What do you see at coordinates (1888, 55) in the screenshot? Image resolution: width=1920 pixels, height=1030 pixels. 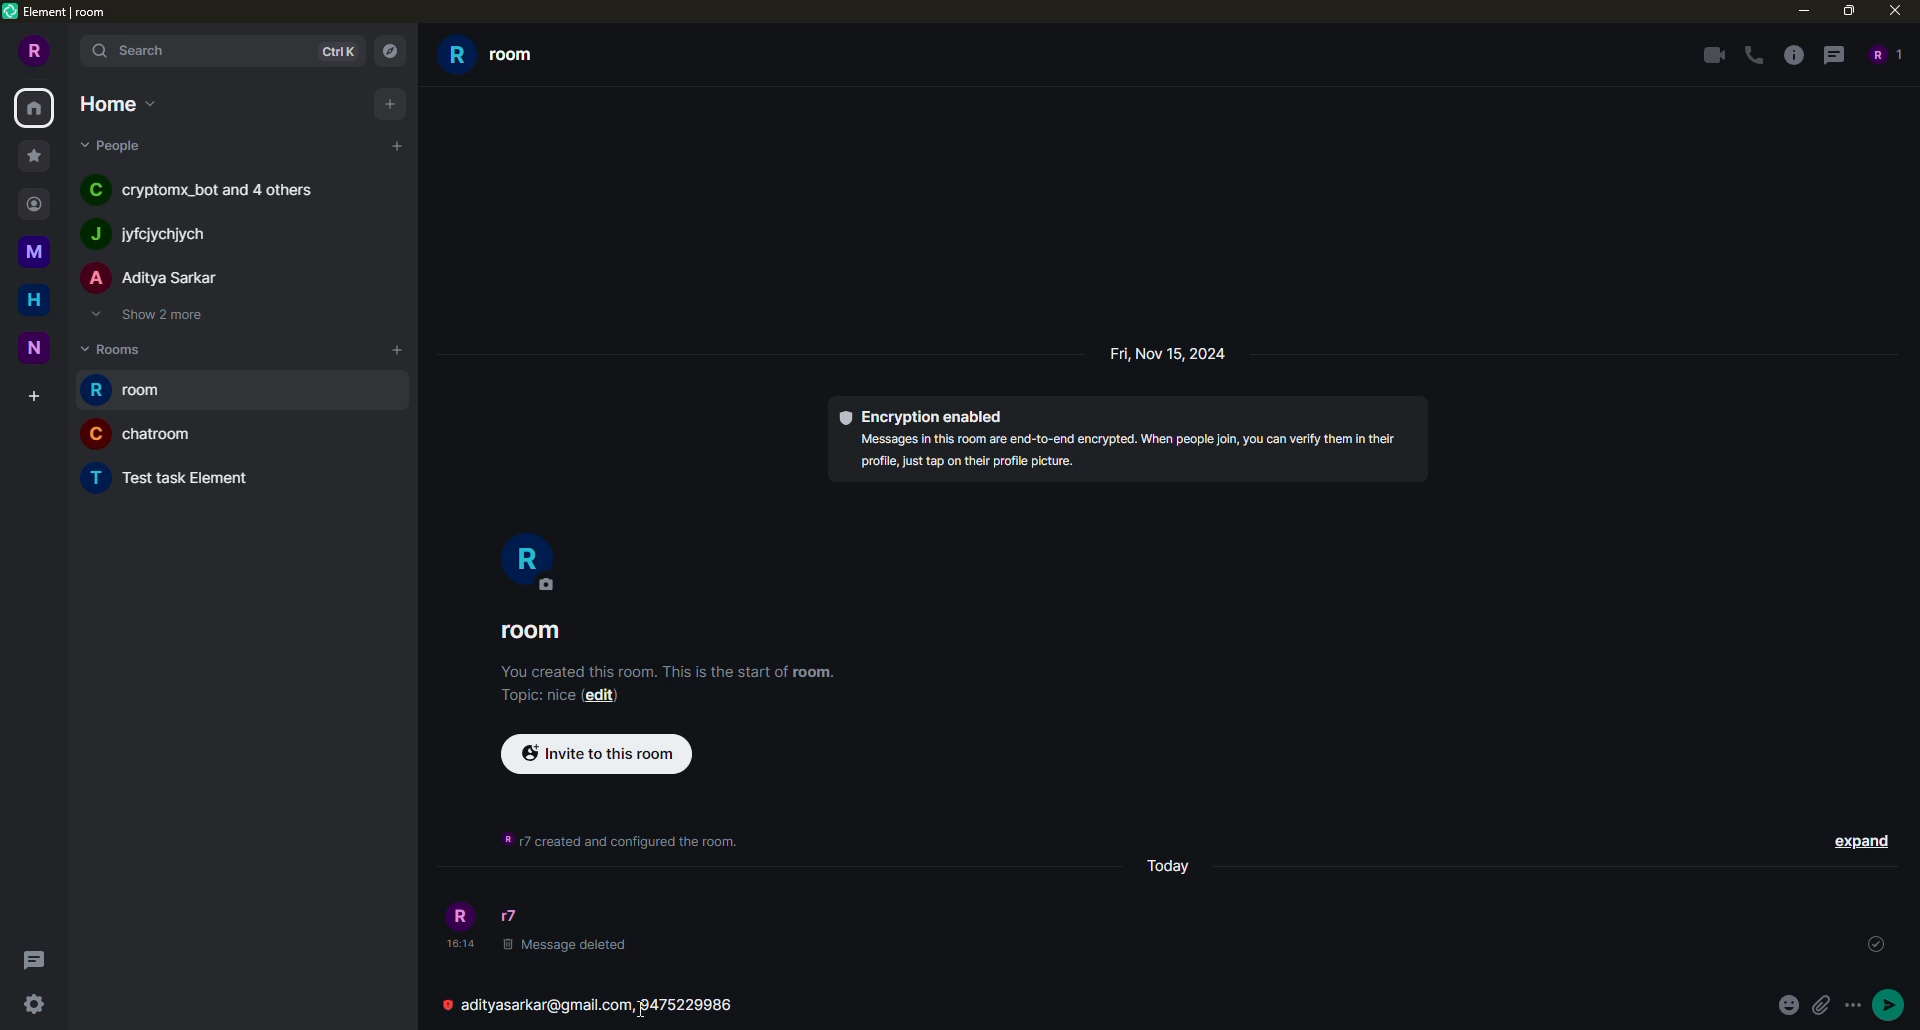 I see `people` at bounding box center [1888, 55].